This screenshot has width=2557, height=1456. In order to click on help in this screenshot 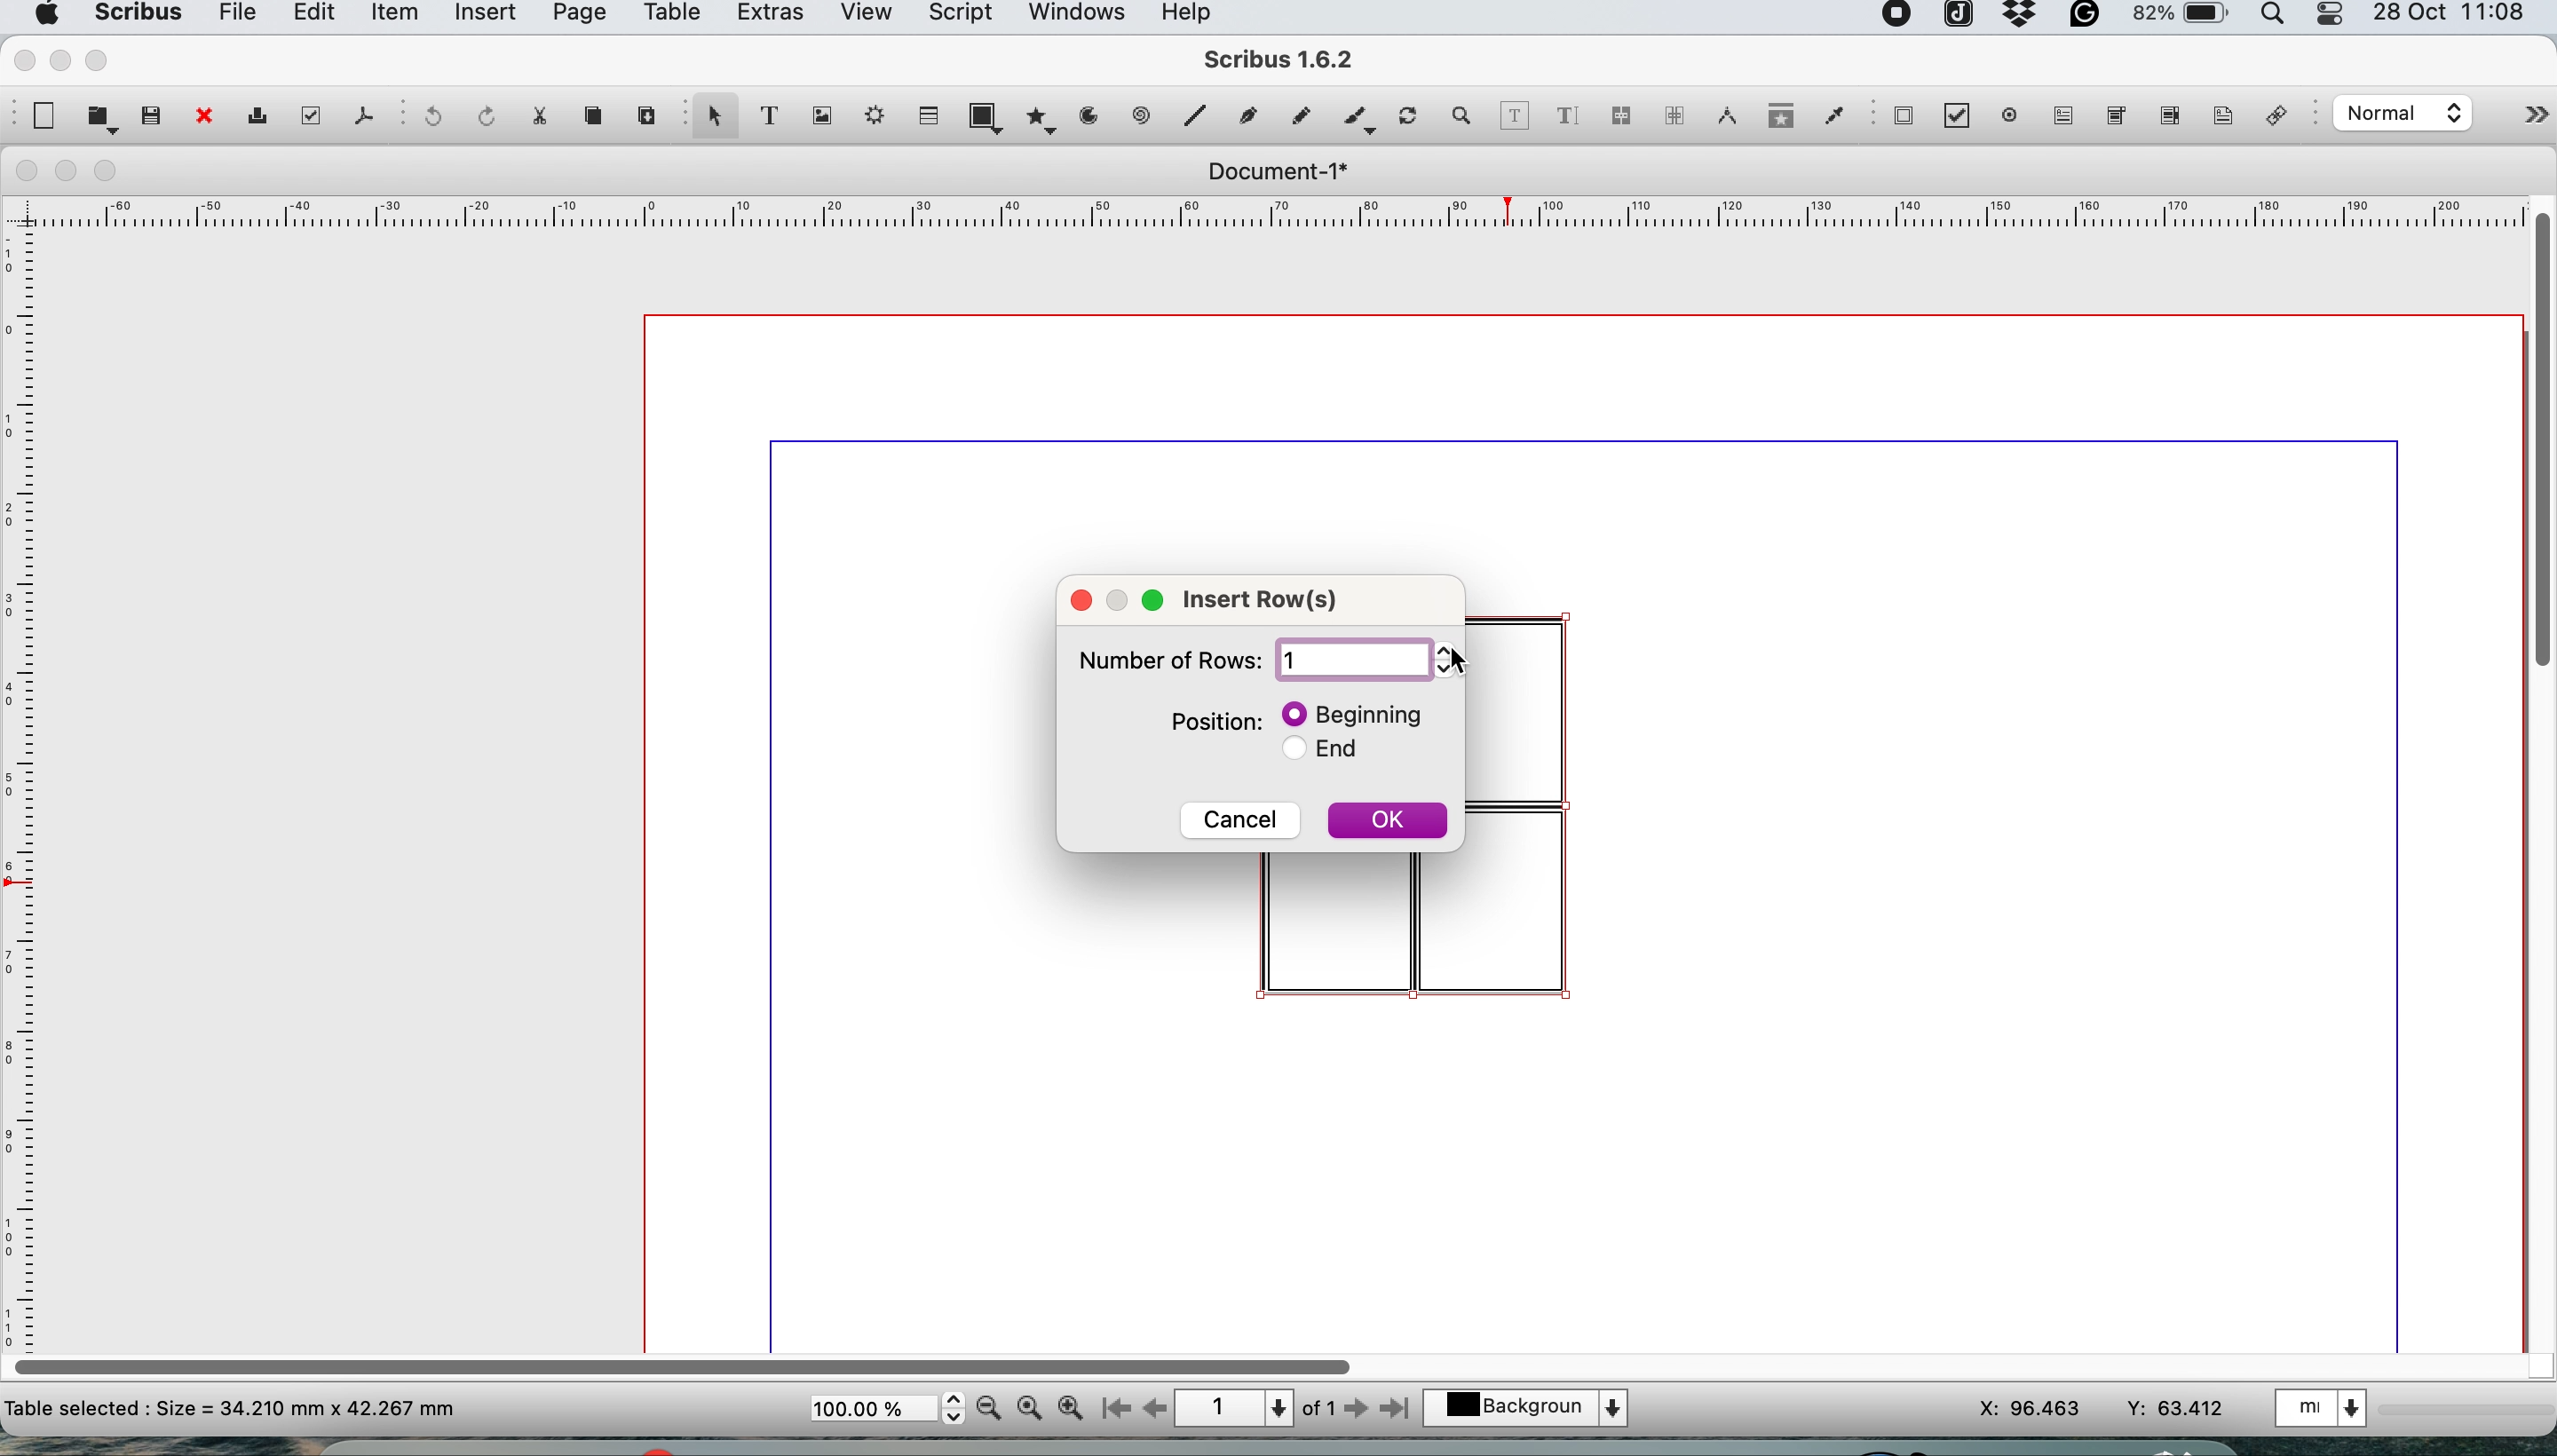, I will do `click(1196, 15)`.